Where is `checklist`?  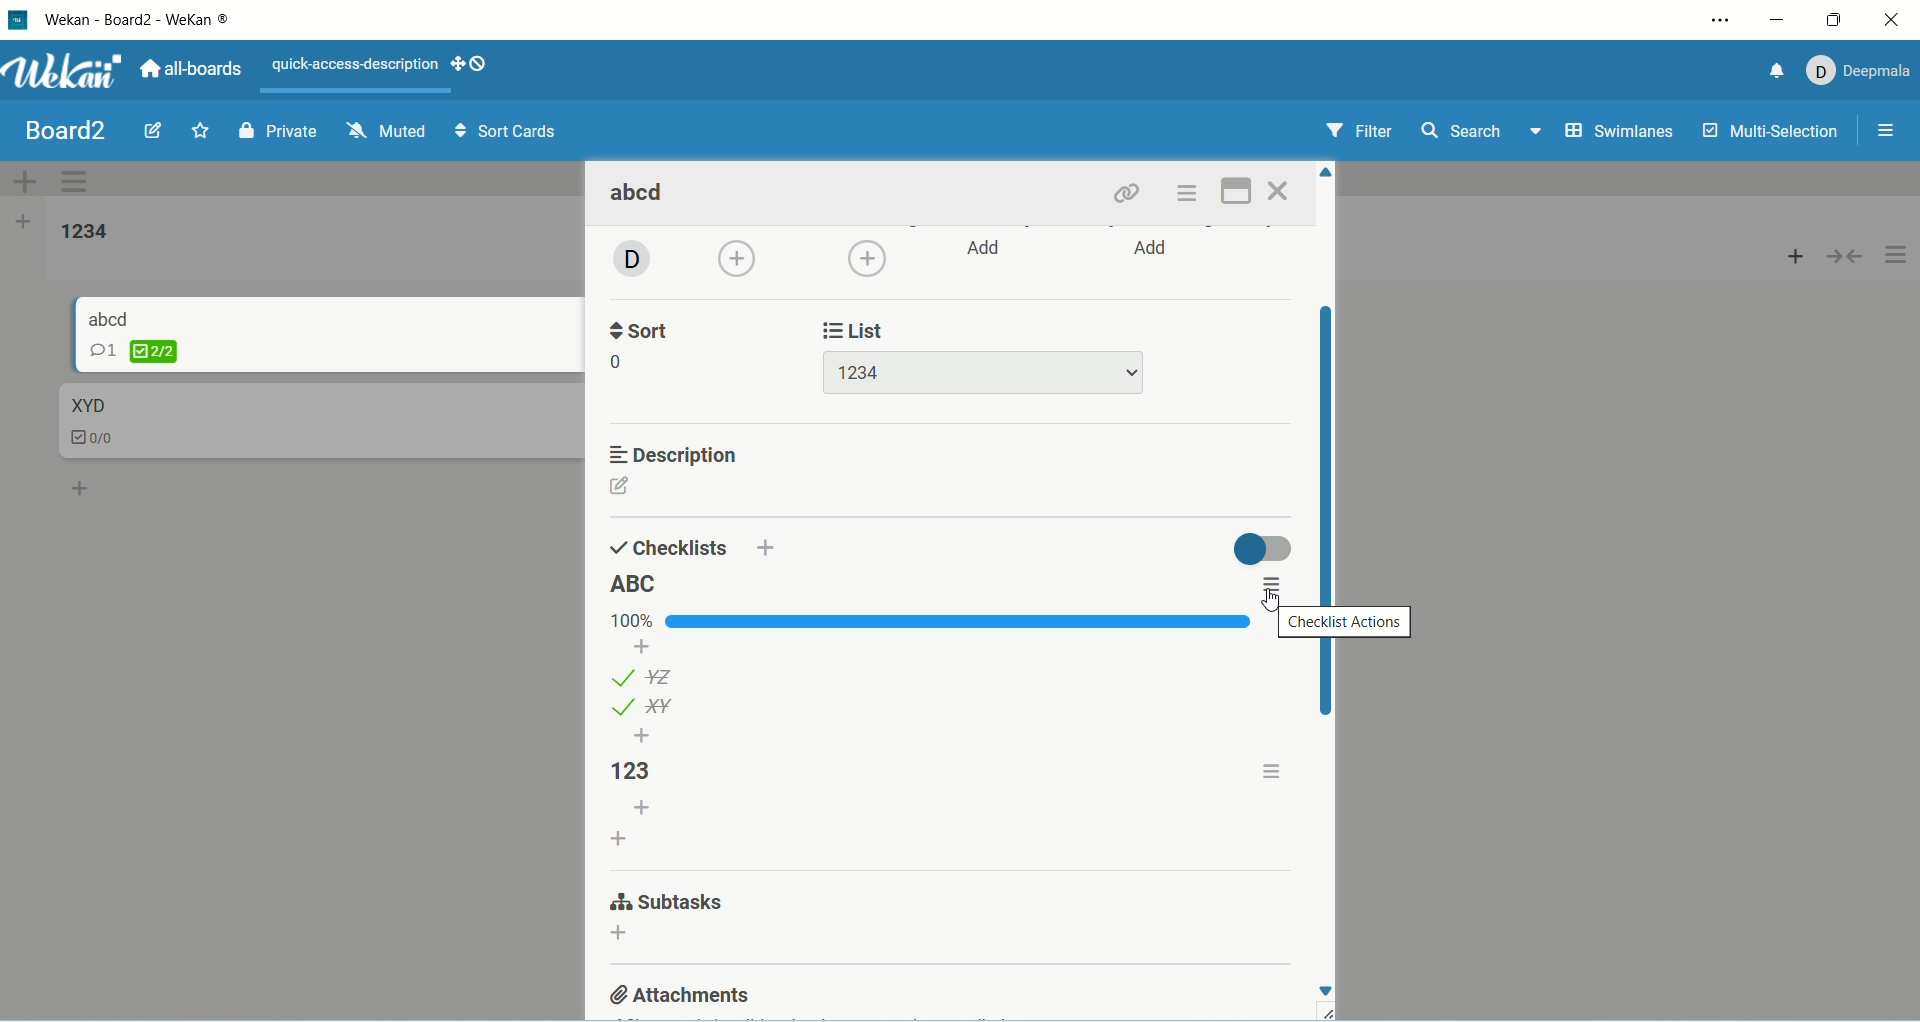 checklist is located at coordinates (101, 440).